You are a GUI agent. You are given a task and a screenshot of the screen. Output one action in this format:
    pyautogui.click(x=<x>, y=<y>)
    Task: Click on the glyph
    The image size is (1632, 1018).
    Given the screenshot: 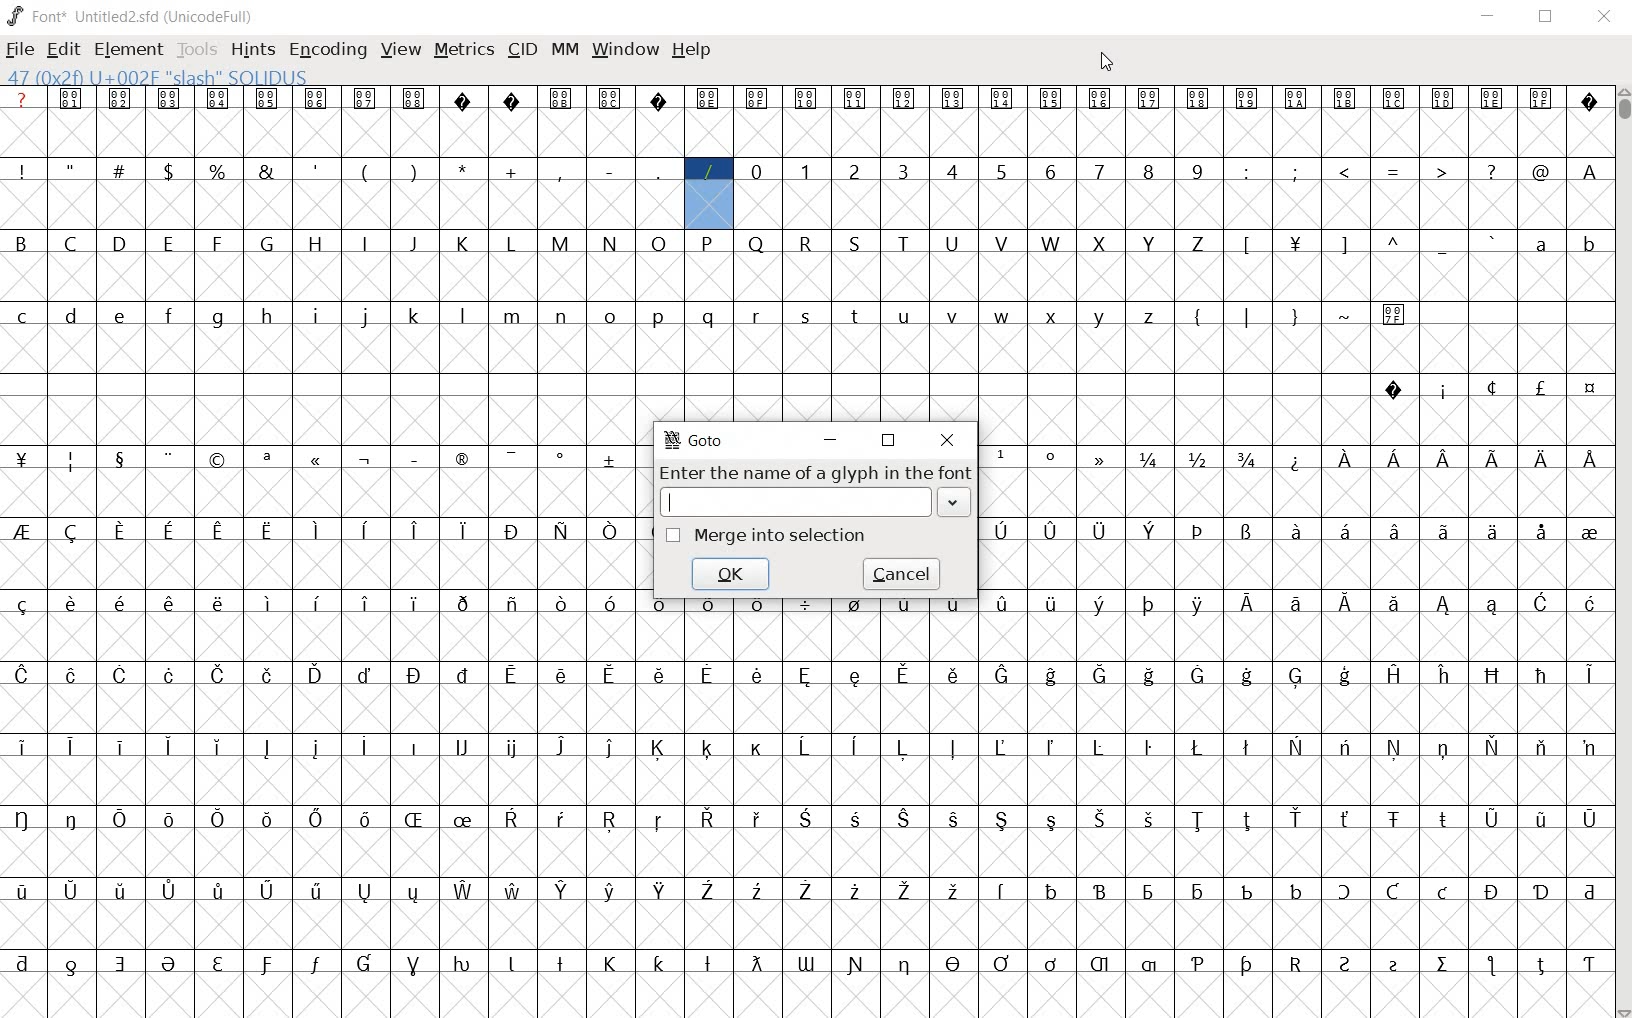 What is the action you would take?
    pyautogui.click(x=1002, y=243)
    